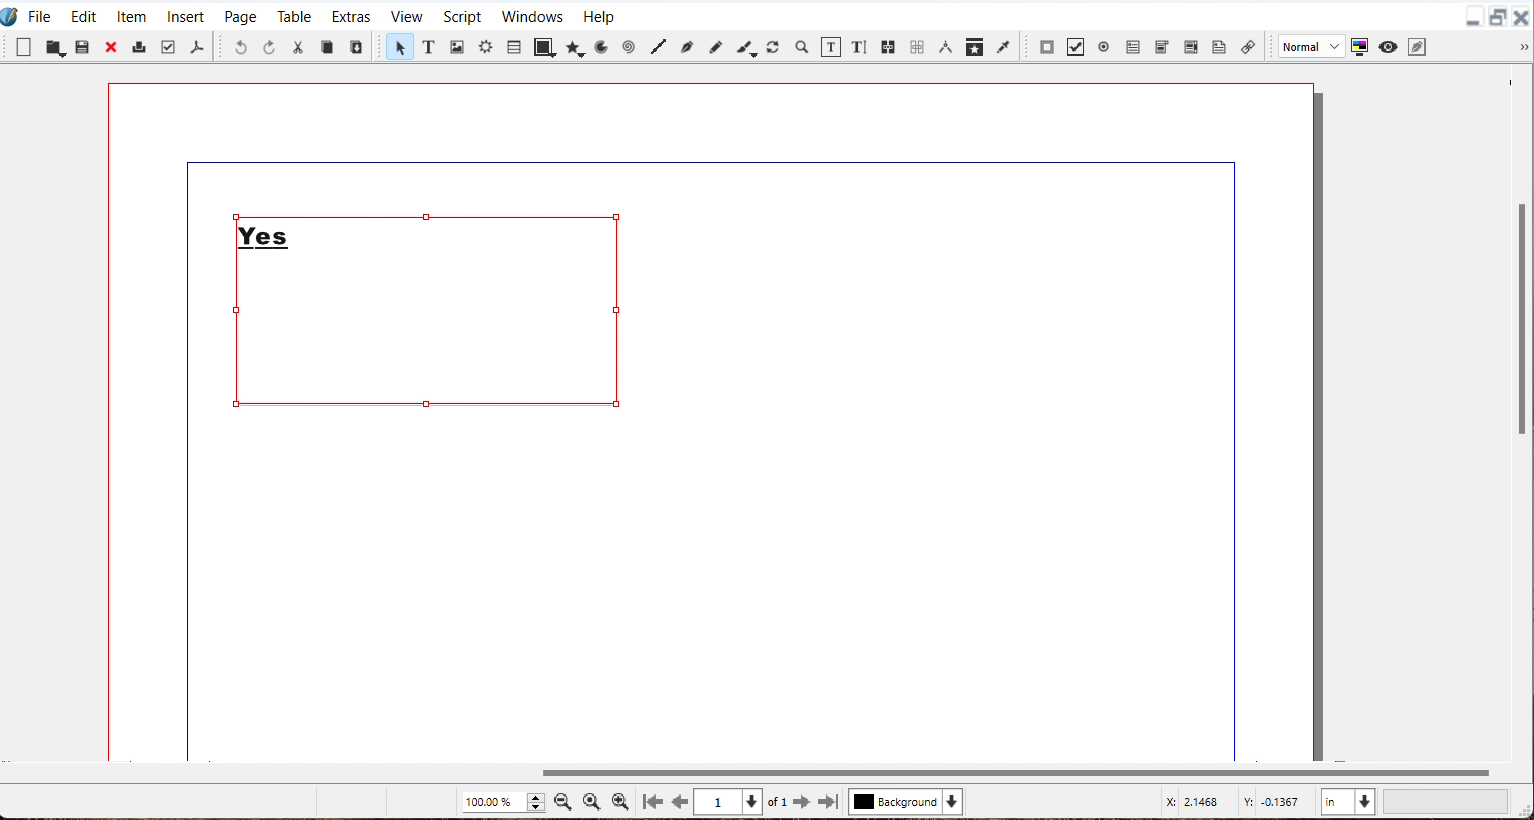  What do you see at coordinates (599, 15) in the screenshot?
I see `Help` at bounding box center [599, 15].